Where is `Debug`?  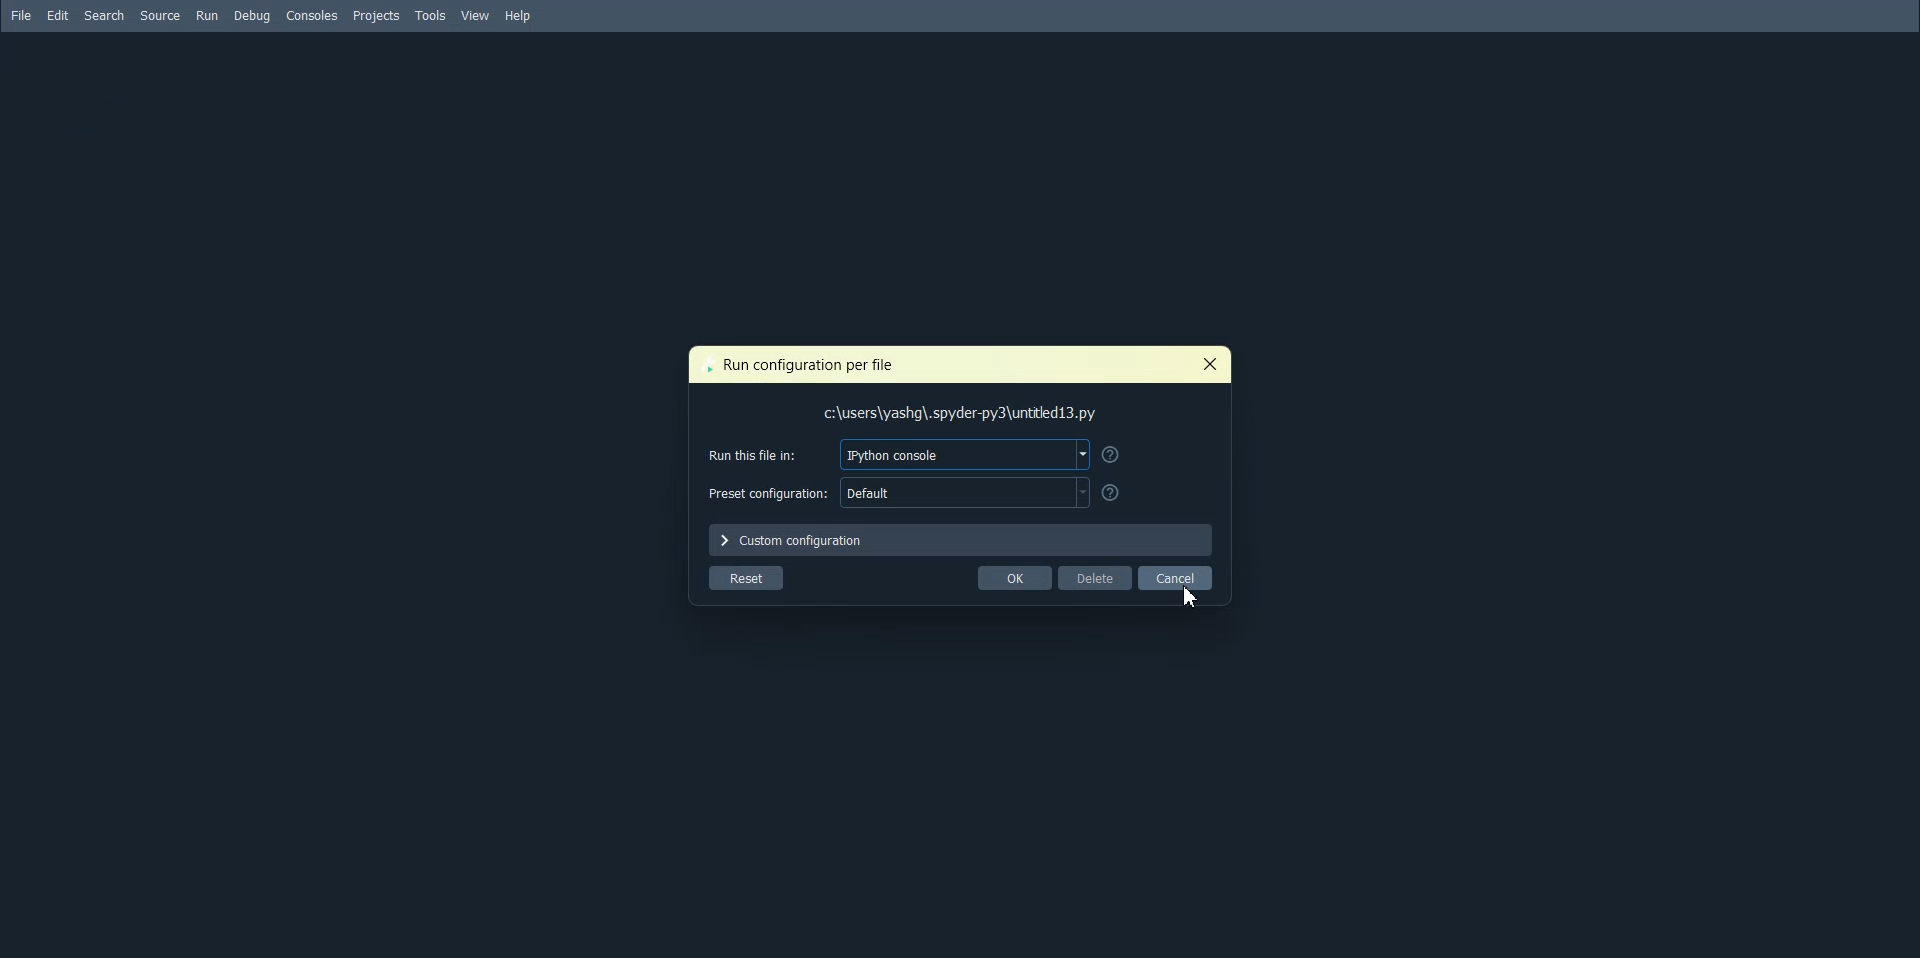 Debug is located at coordinates (252, 15).